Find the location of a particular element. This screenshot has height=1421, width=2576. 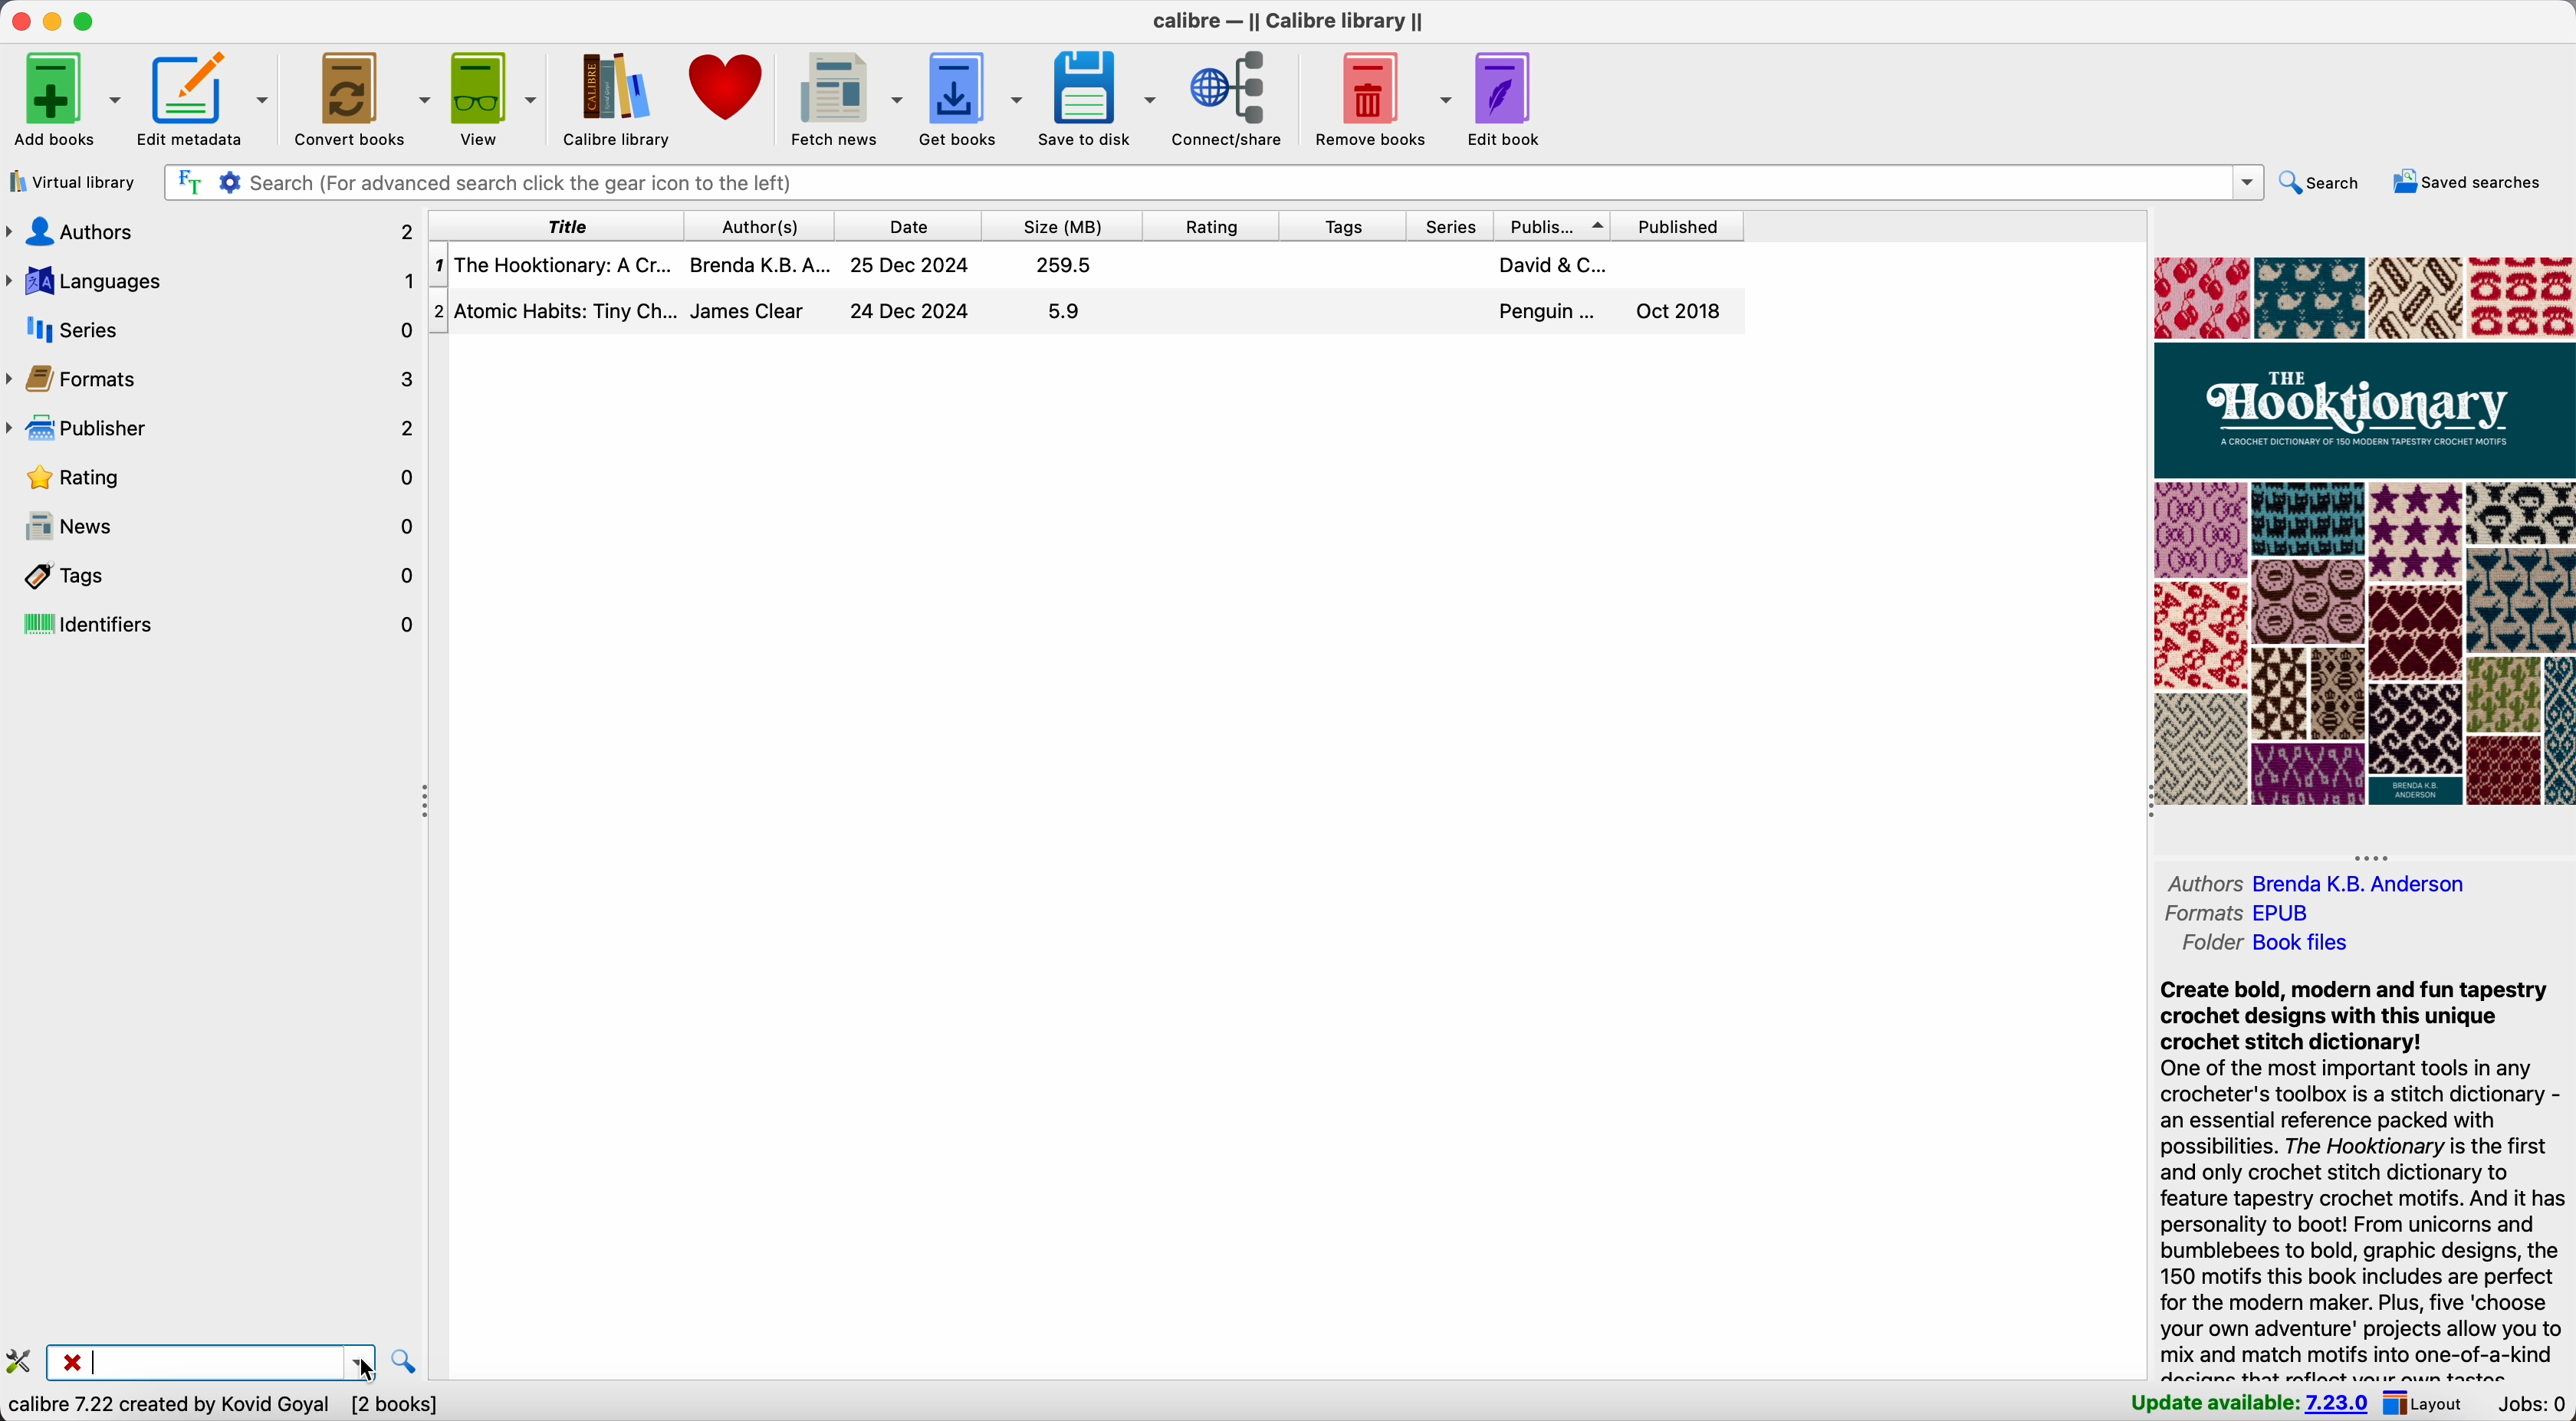

edit metadata is located at coordinates (211, 100).